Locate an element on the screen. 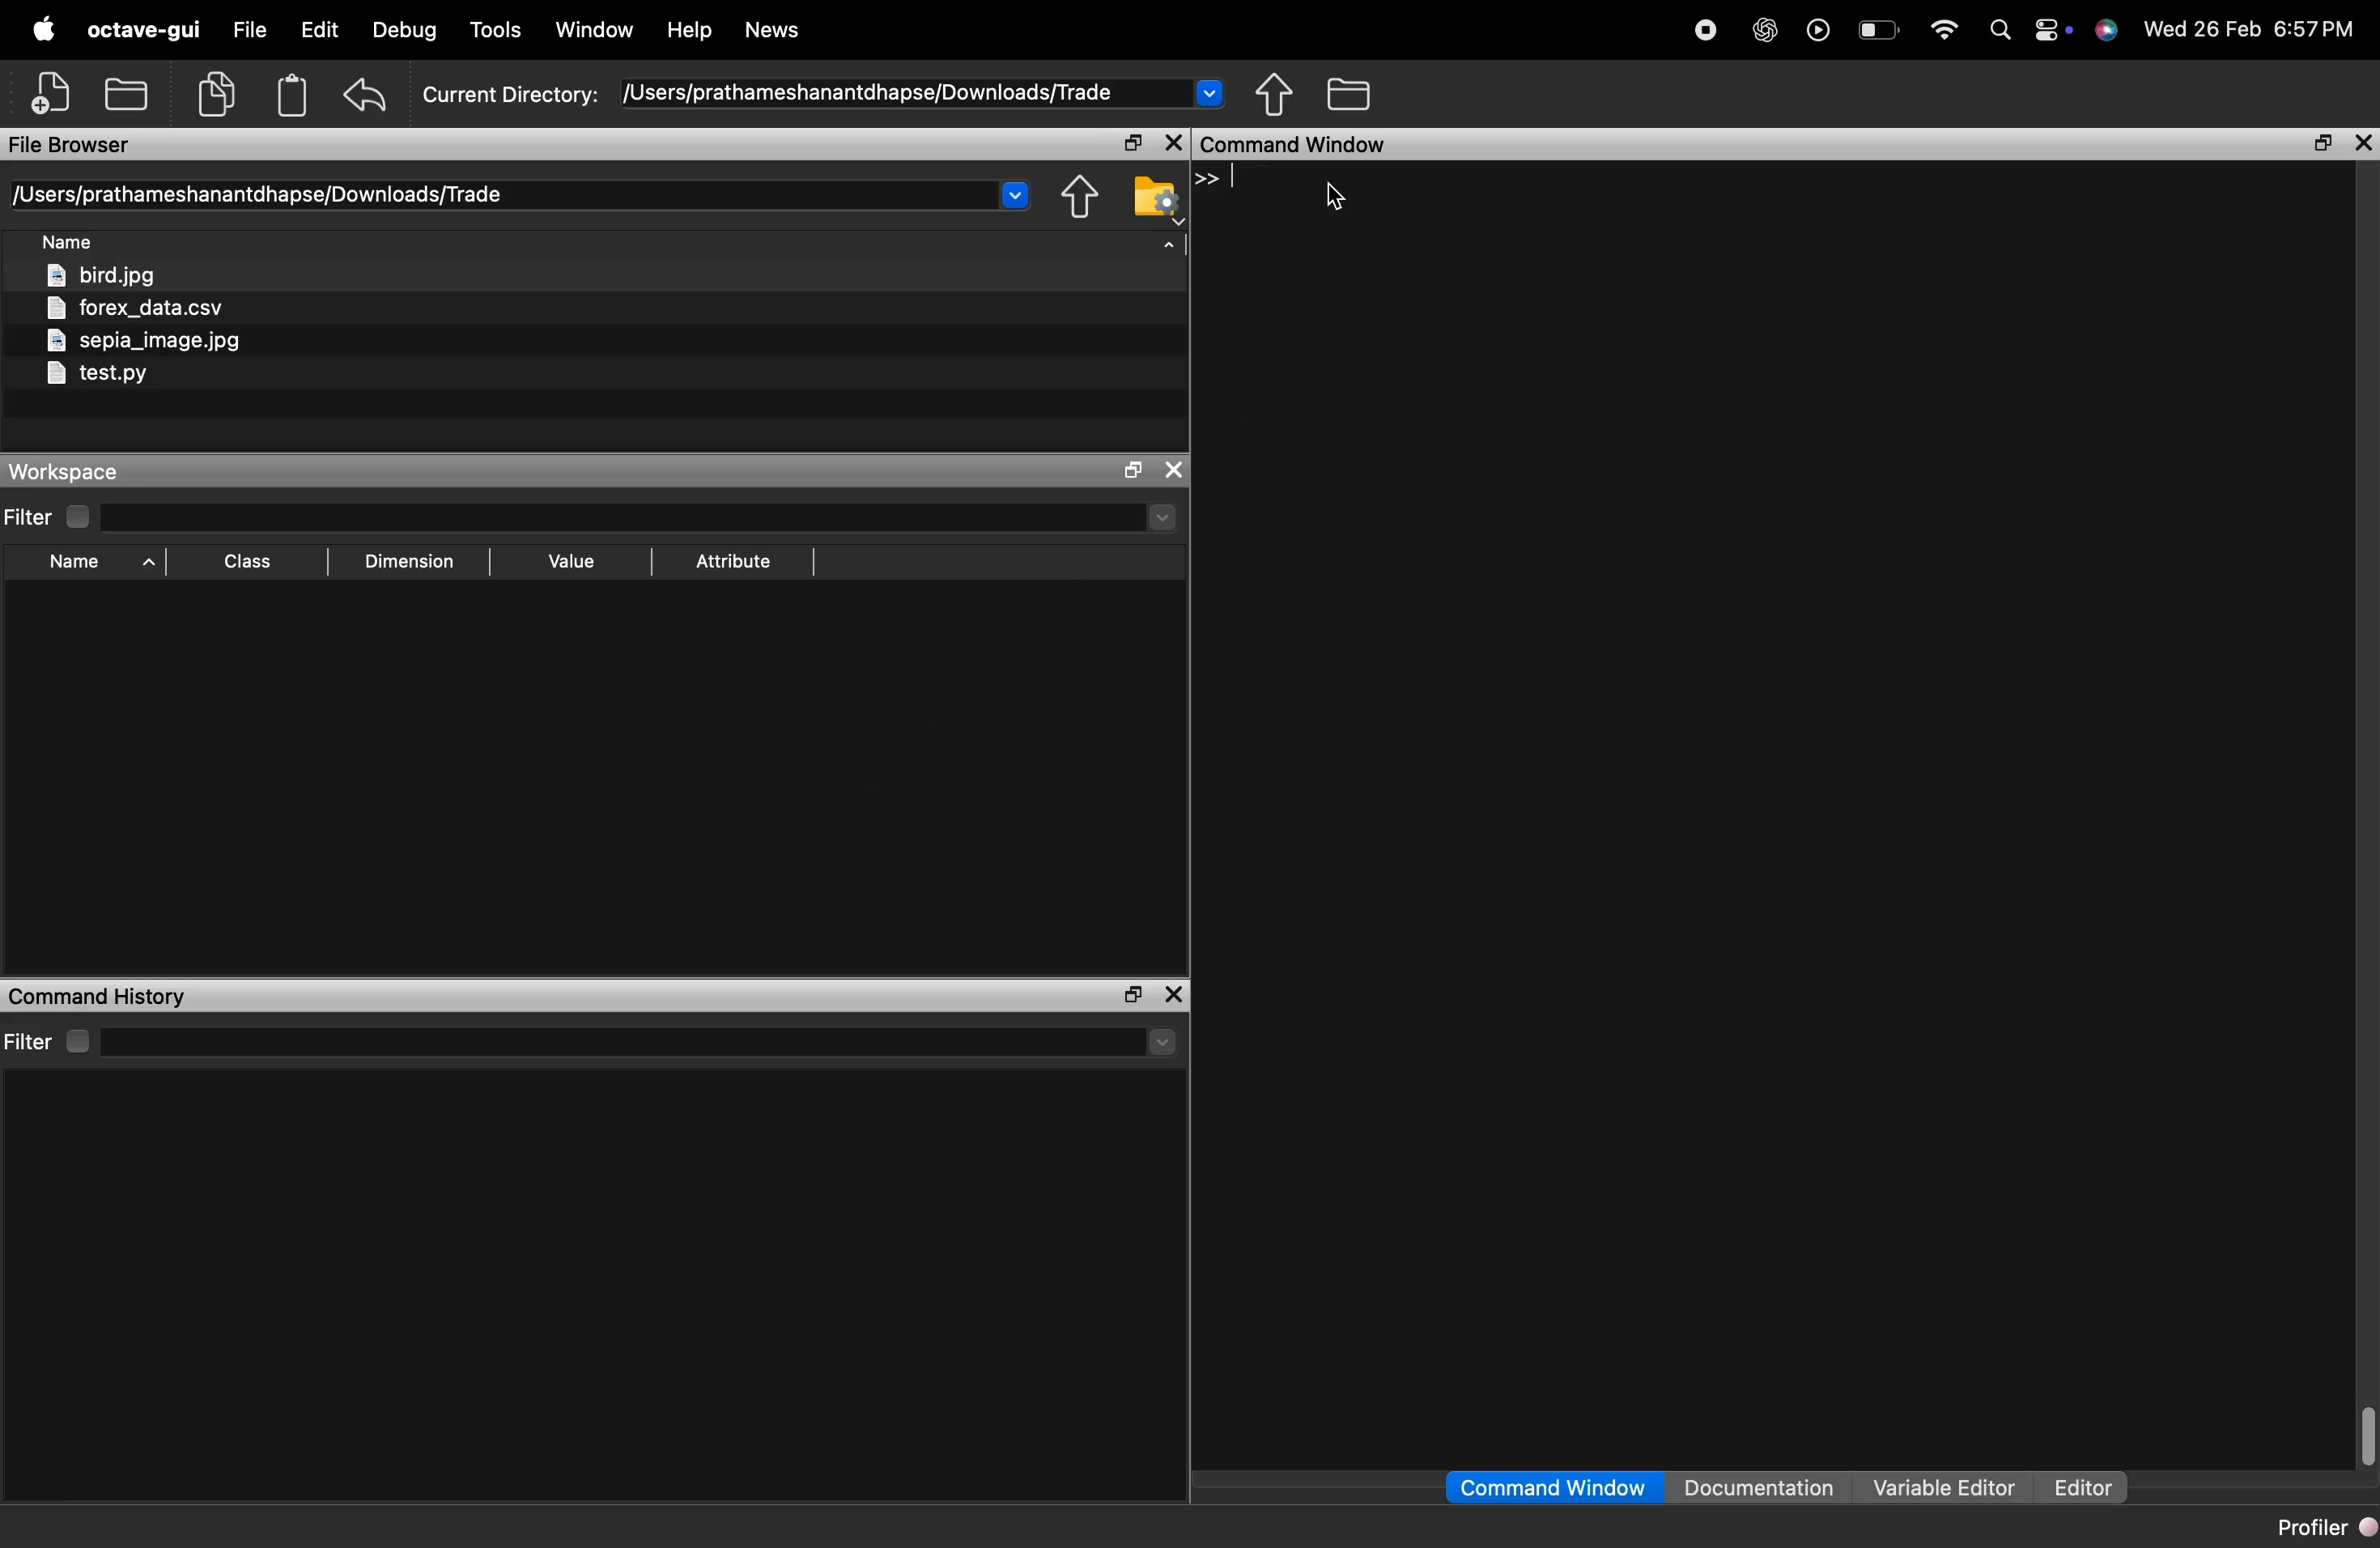 This screenshot has height=1548, width=2380. workspace is located at coordinates (71, 472).